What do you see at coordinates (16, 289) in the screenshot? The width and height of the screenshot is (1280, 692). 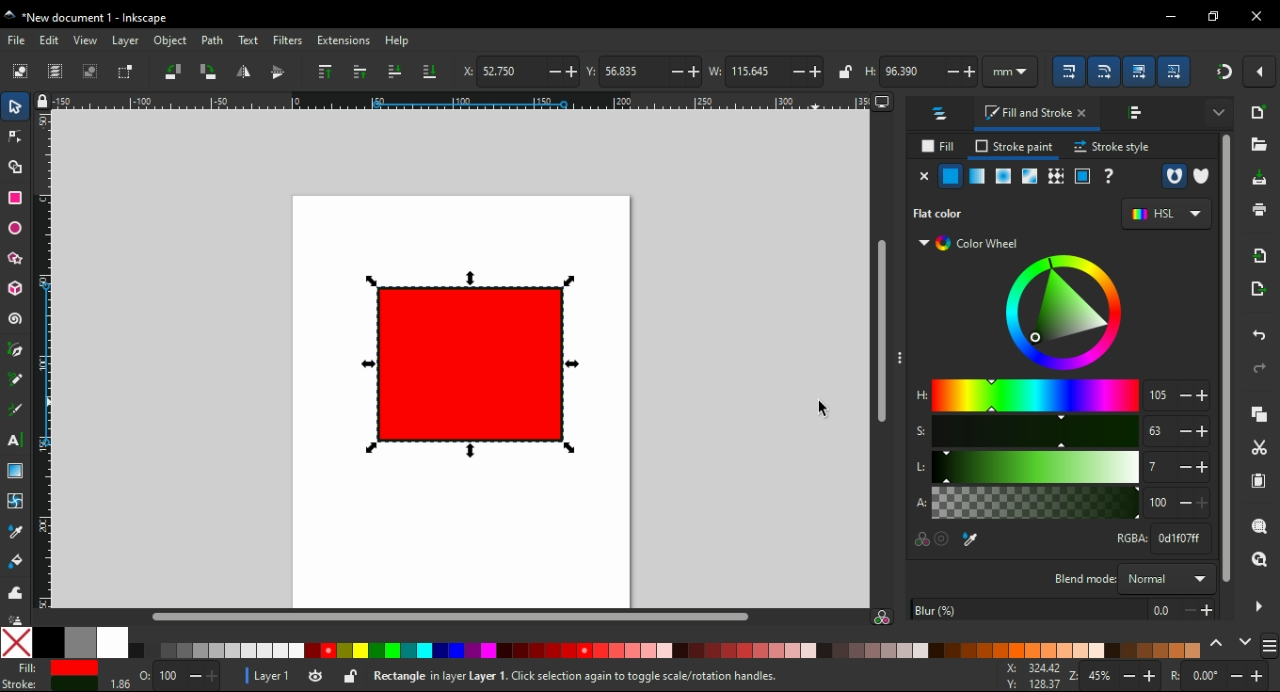 I see `3D box tool` at bounding box center [16, 289].